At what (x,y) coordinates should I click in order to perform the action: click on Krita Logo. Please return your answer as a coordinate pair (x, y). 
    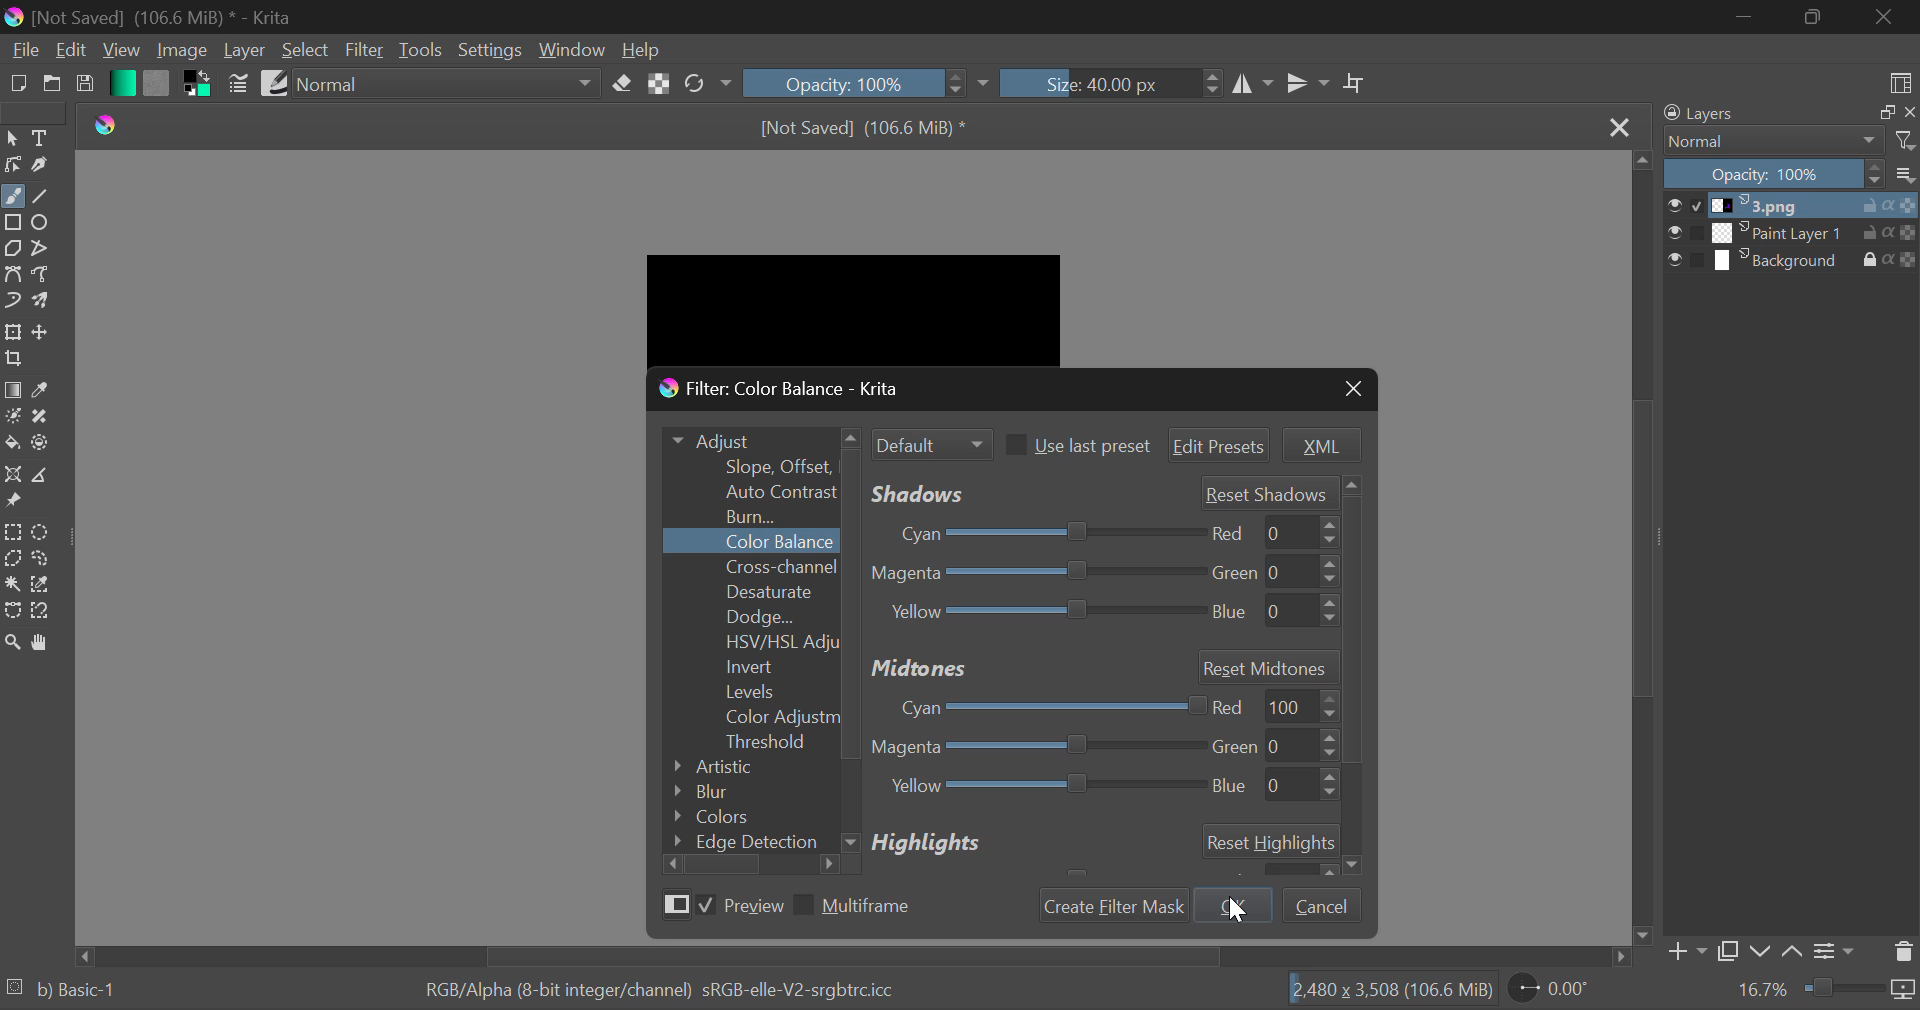
    Looking at the image, I should click on (106, 123).